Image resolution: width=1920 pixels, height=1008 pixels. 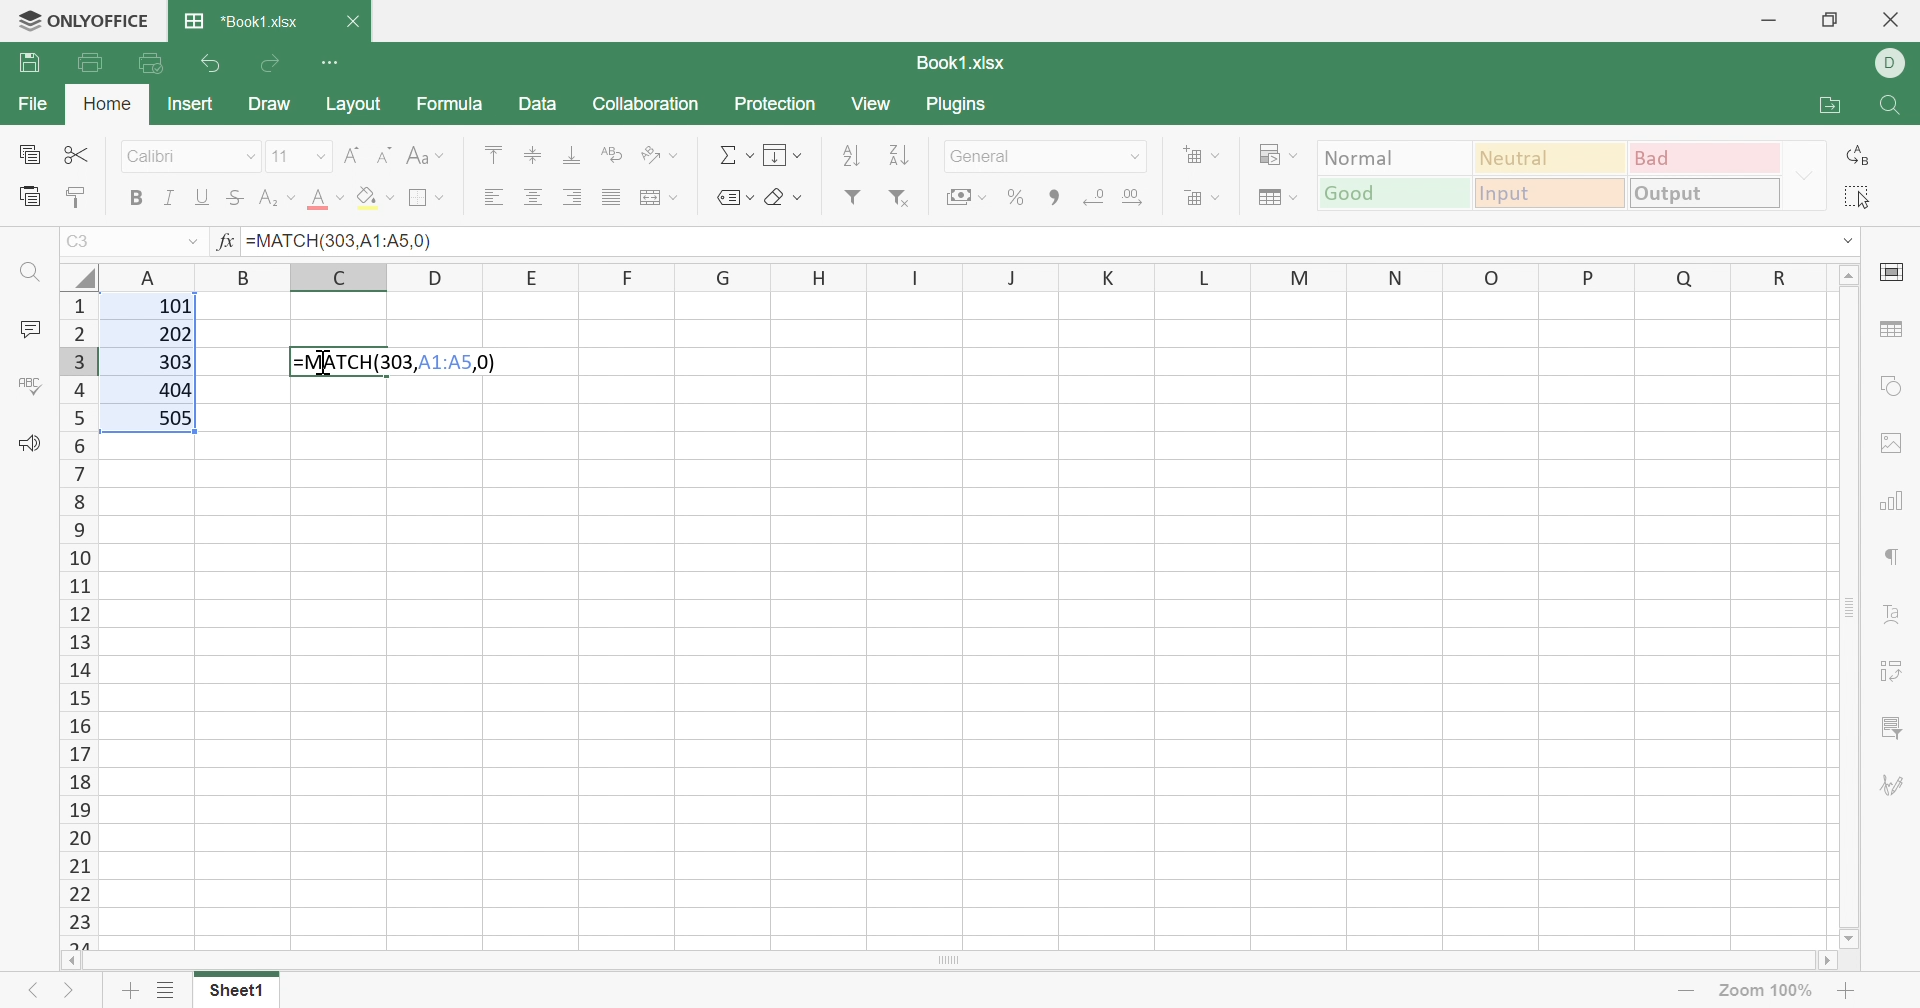 What do you see at coordinates (965, 105) in the screenshot?
I see `Plugins` at bounding box center [965, 105].